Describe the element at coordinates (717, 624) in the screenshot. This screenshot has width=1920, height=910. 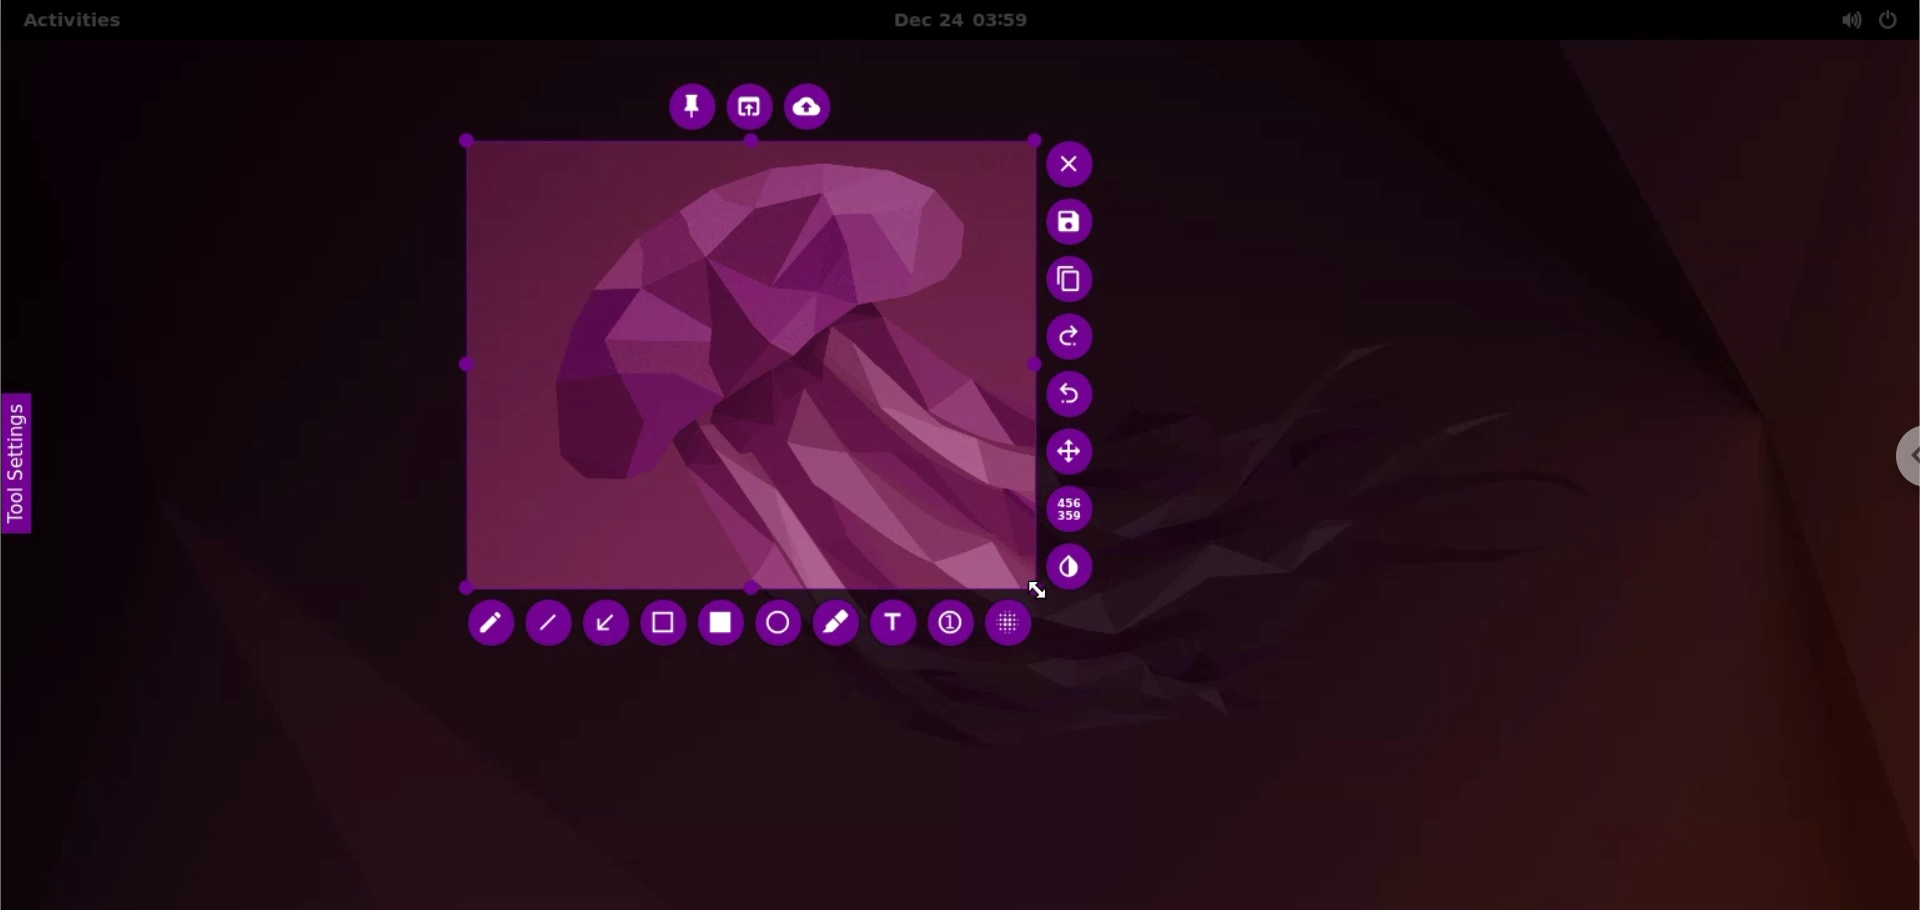
I see `rectangle` at that location.